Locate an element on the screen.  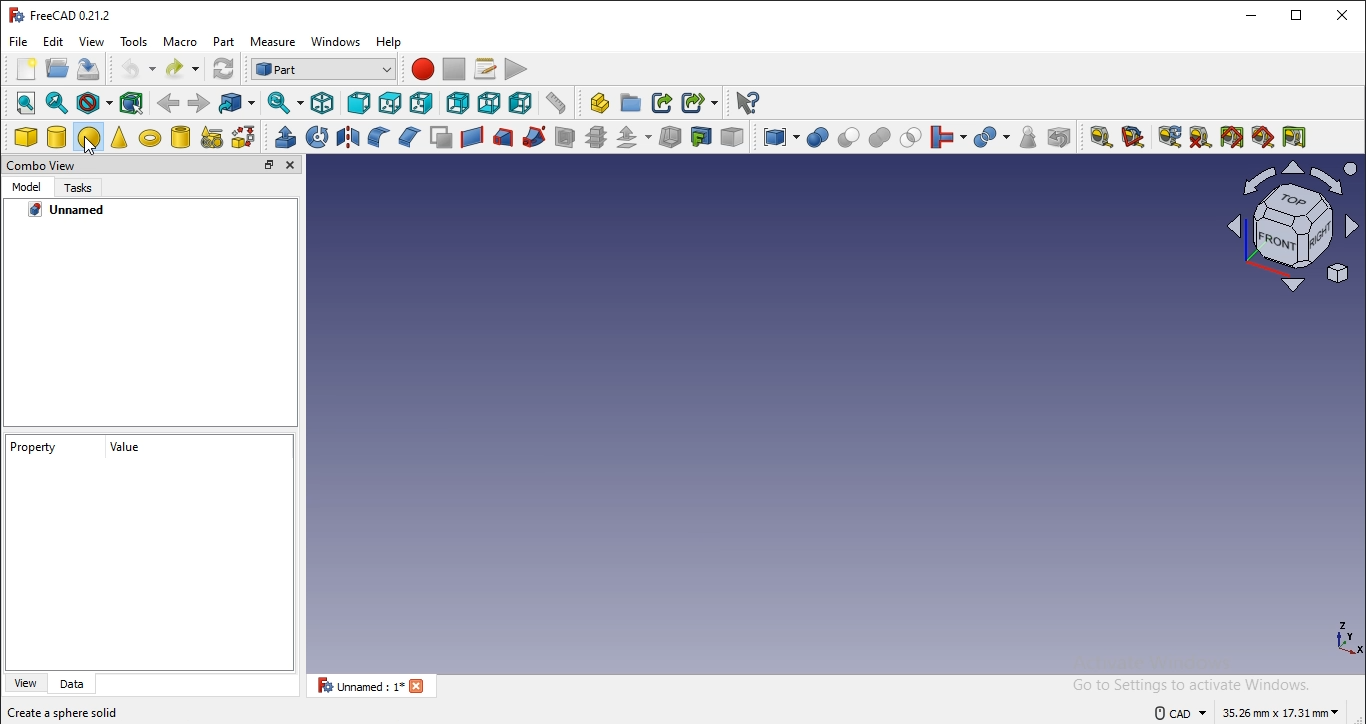
redo is located at coordinates (176, 68).